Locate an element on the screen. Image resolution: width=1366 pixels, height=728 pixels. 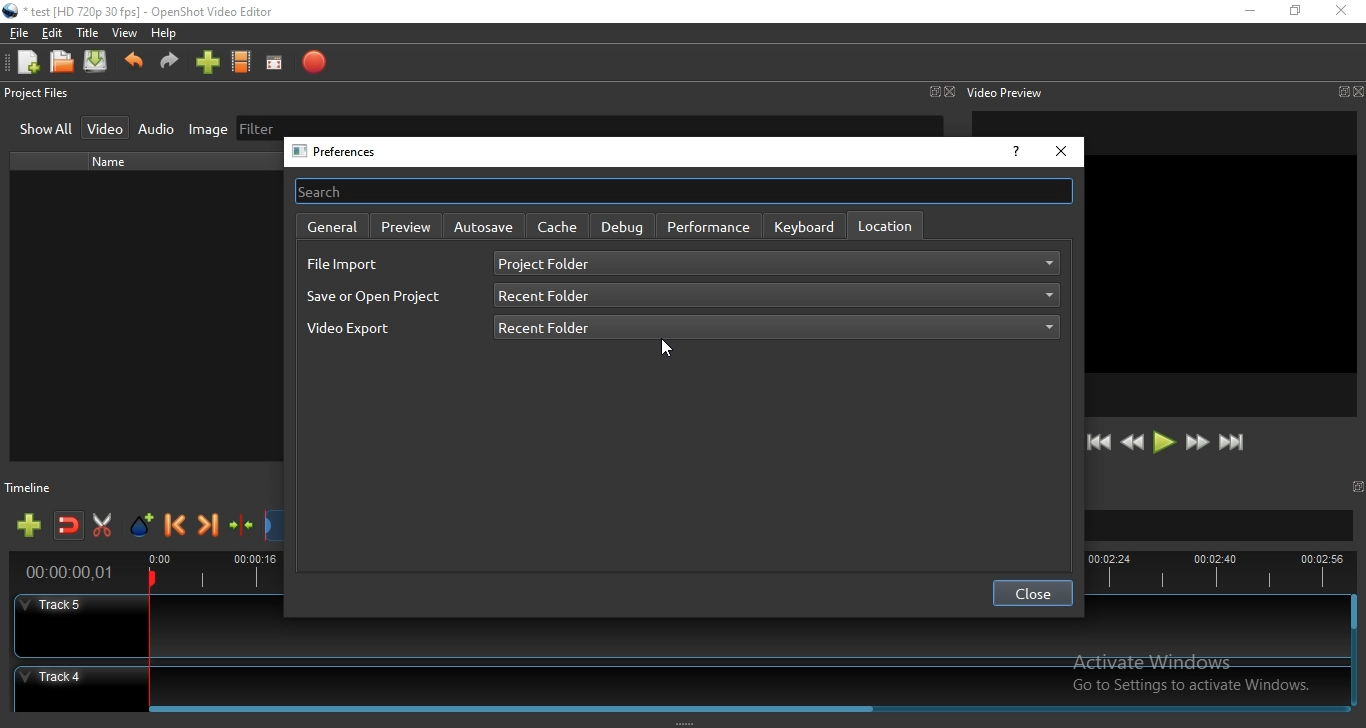
close is located at coordinates (1032, 594).